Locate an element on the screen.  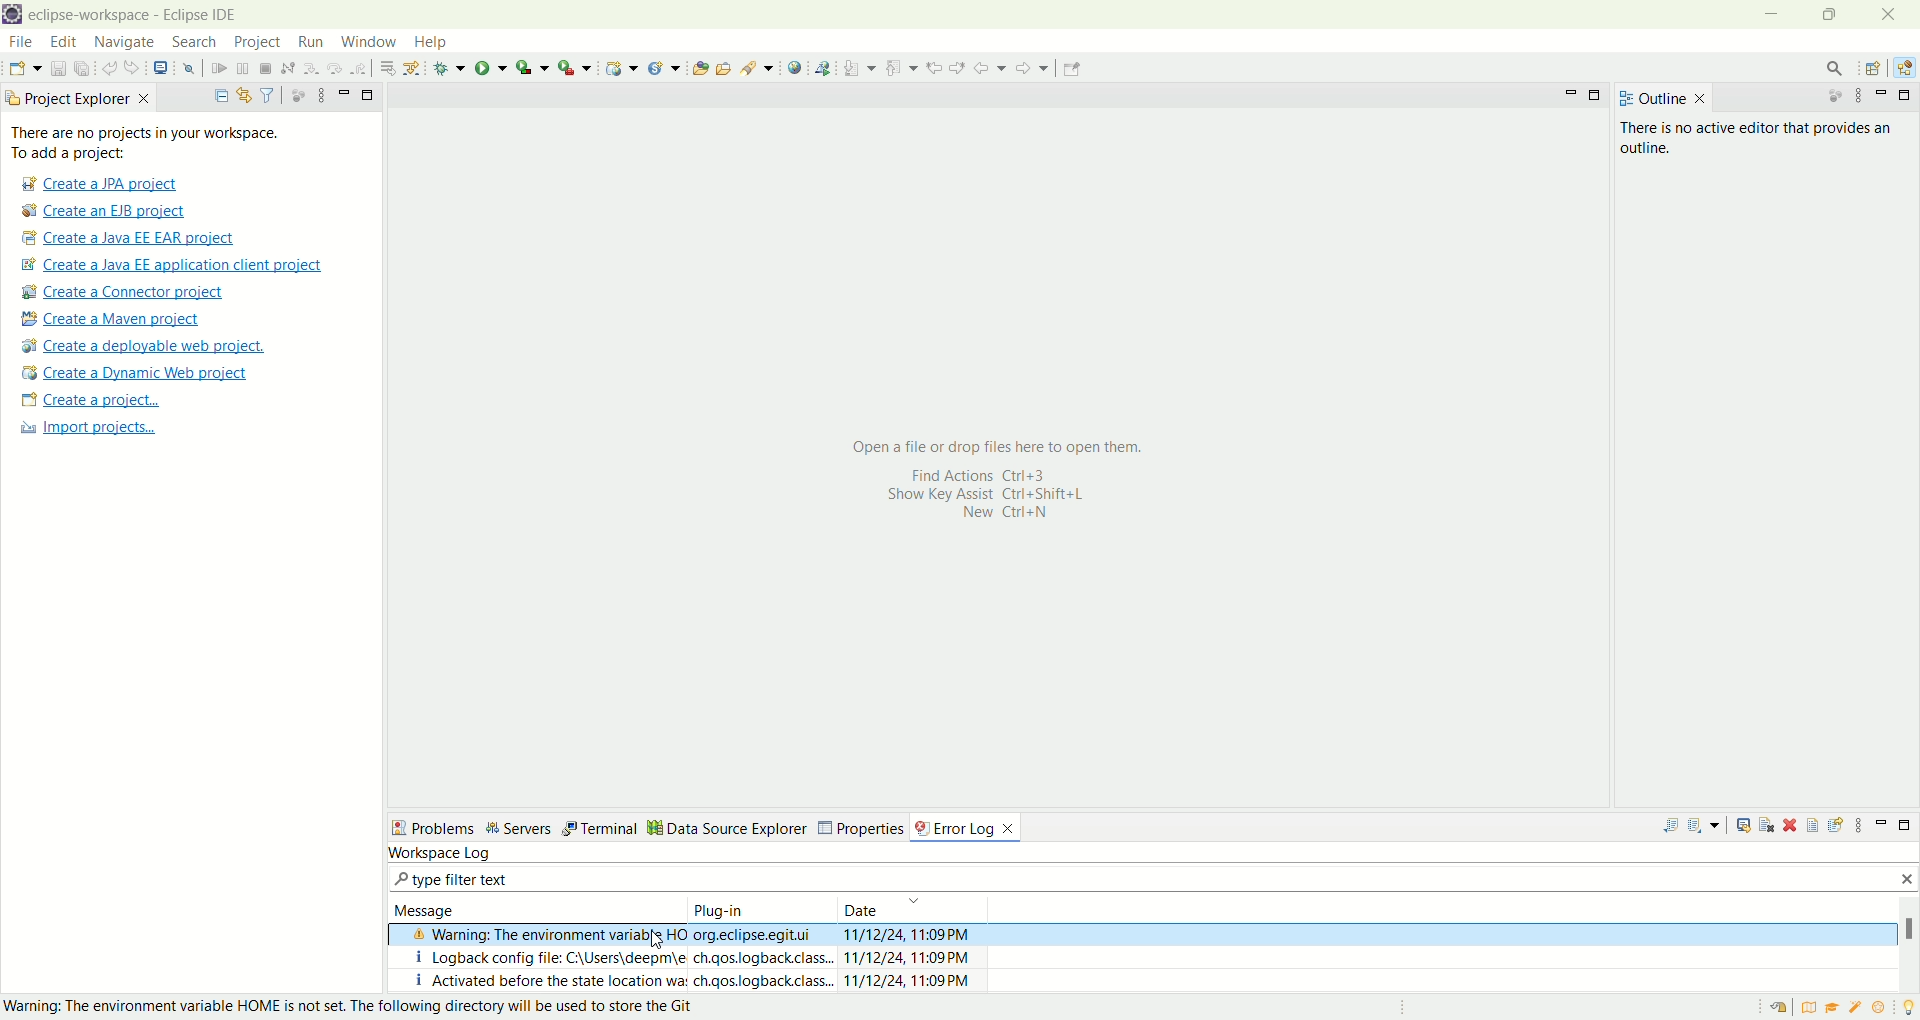
outline is located at coordinates (1664, 98).